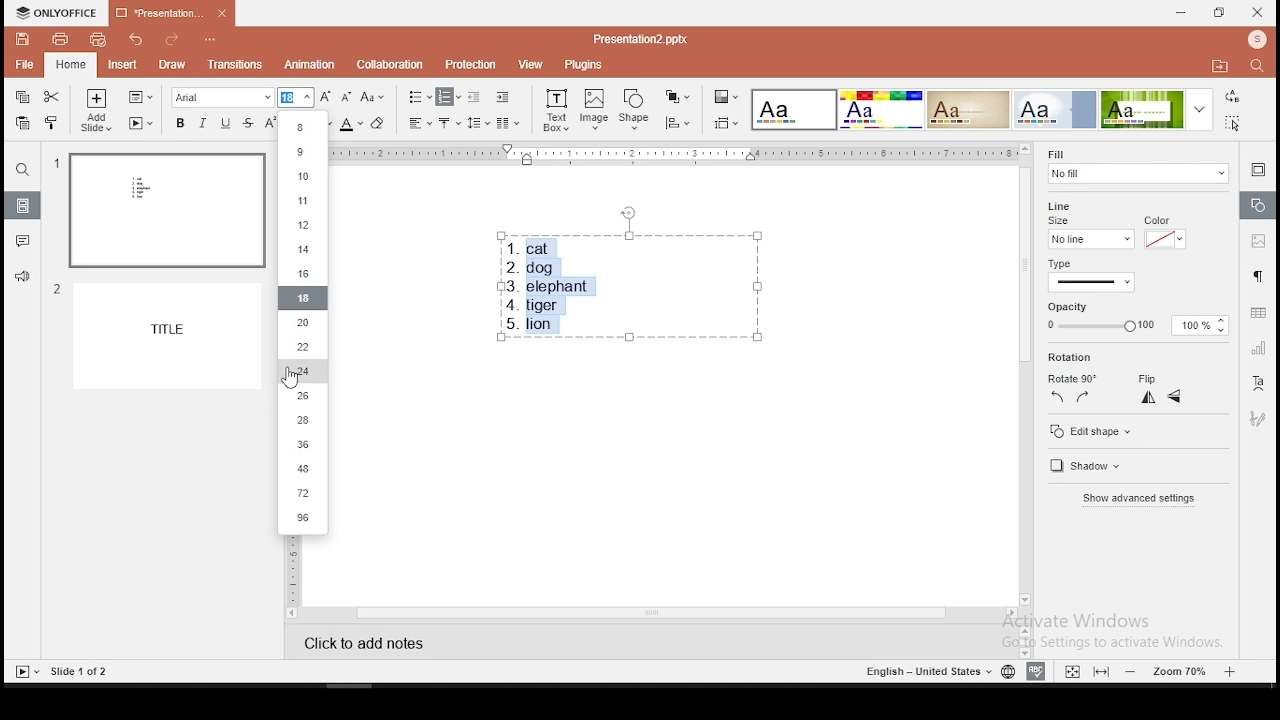 The width and height of the screenshot is (1280, 720). Describe the element at coordinates (23, 40) in the screenshot. I see `save` at that location.